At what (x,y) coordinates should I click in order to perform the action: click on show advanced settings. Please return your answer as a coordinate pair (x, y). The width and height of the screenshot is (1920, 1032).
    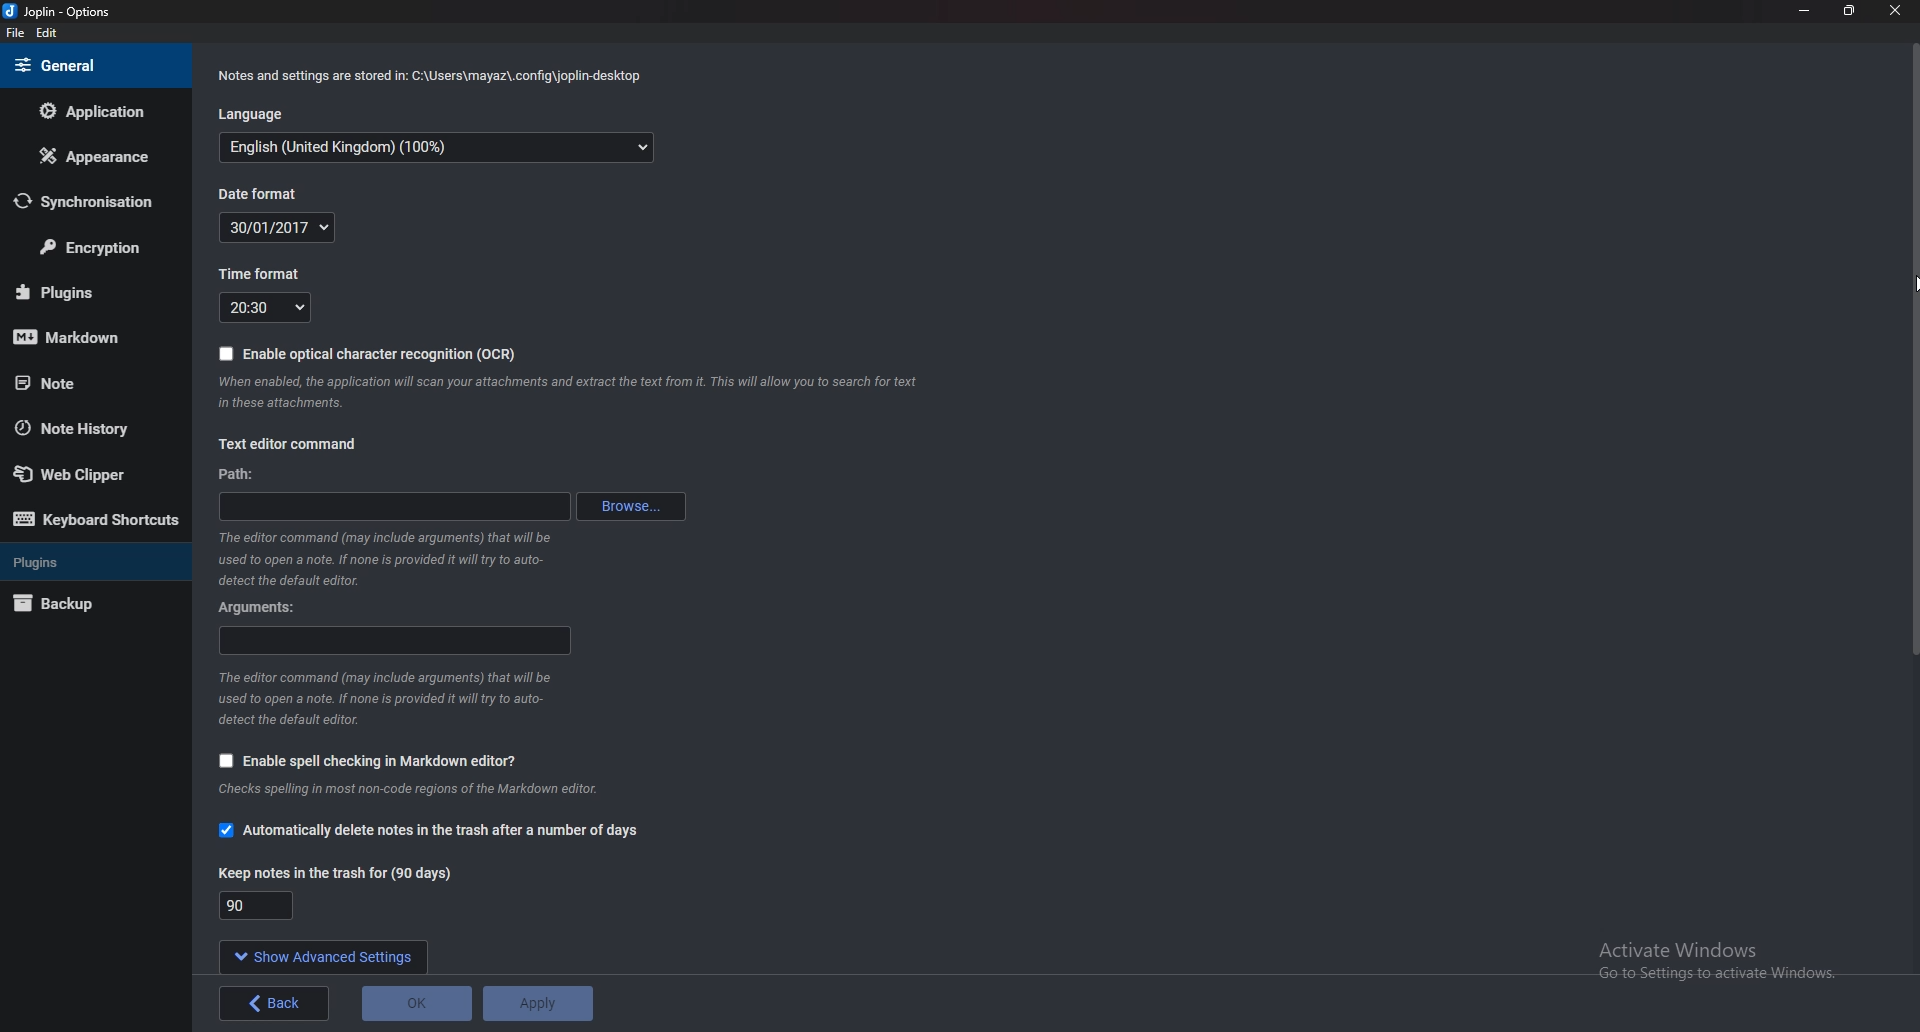
    Looking at the image, I should click on (321, 958).